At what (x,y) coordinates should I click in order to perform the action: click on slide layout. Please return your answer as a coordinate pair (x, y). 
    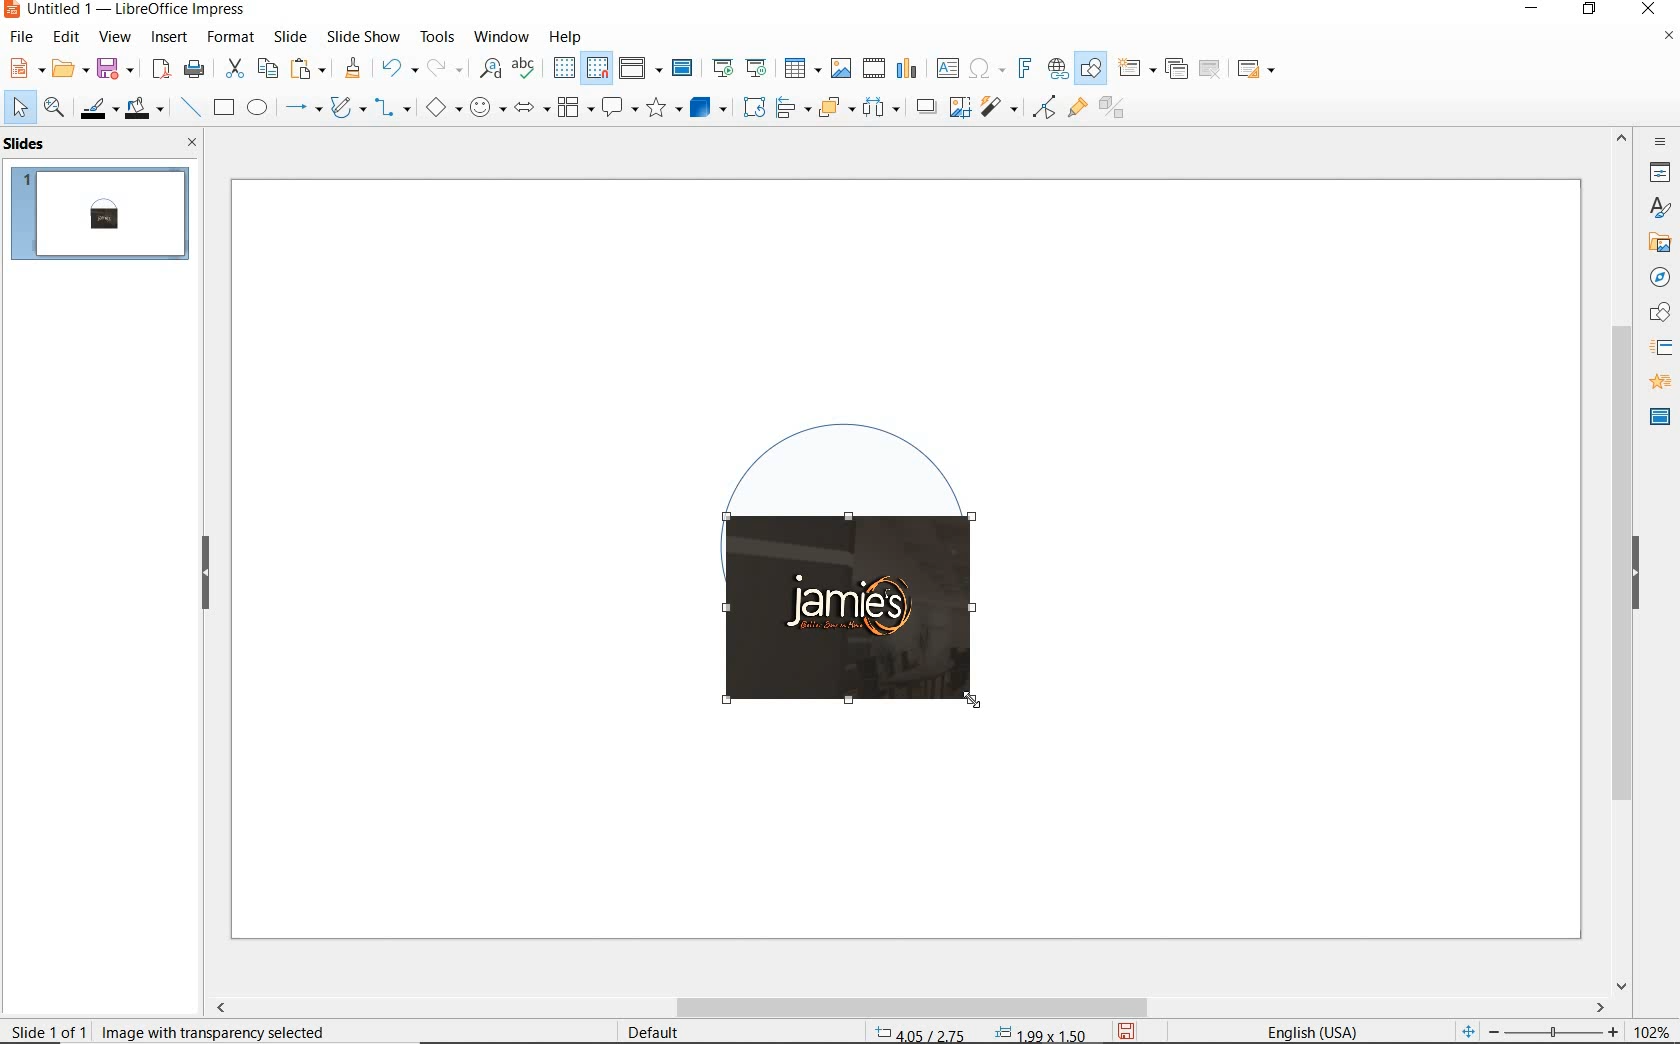
    Looking at the image, I should click on (1257, 70).